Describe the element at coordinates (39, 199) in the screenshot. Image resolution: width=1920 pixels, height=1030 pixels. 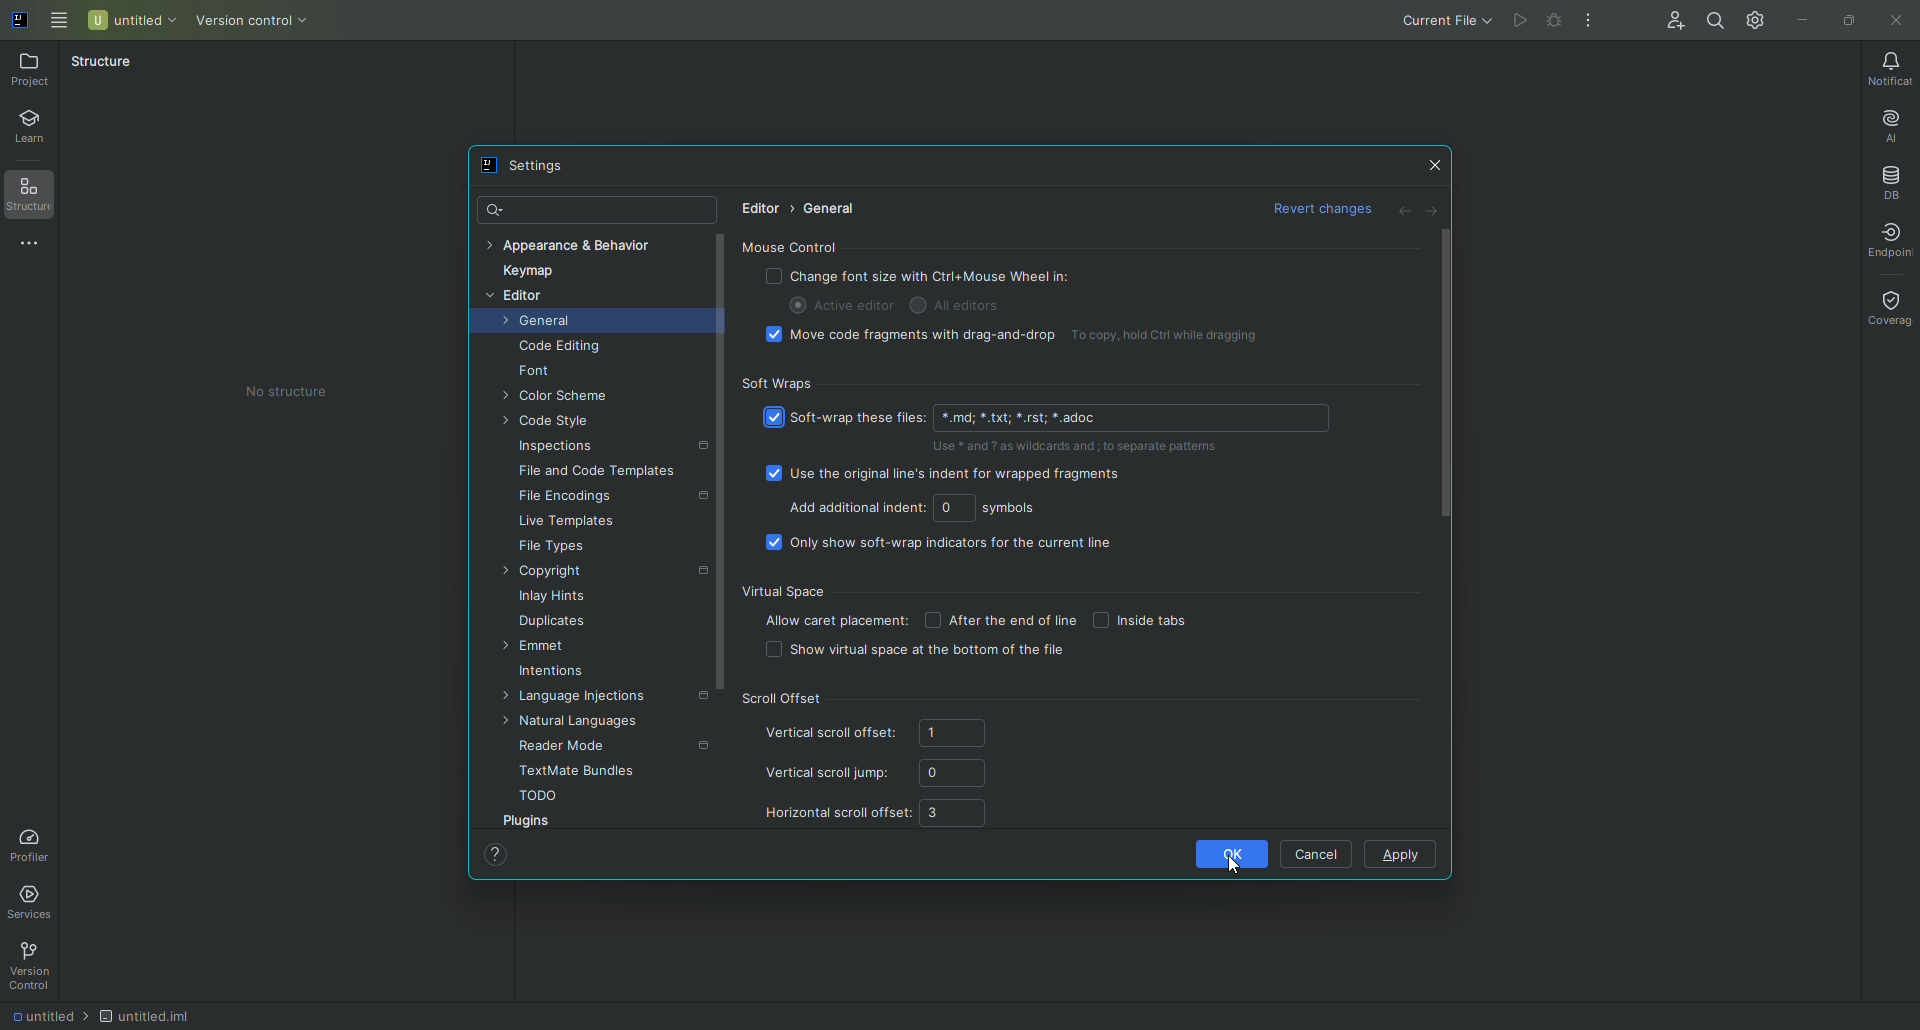
I see `Structure` at that location.